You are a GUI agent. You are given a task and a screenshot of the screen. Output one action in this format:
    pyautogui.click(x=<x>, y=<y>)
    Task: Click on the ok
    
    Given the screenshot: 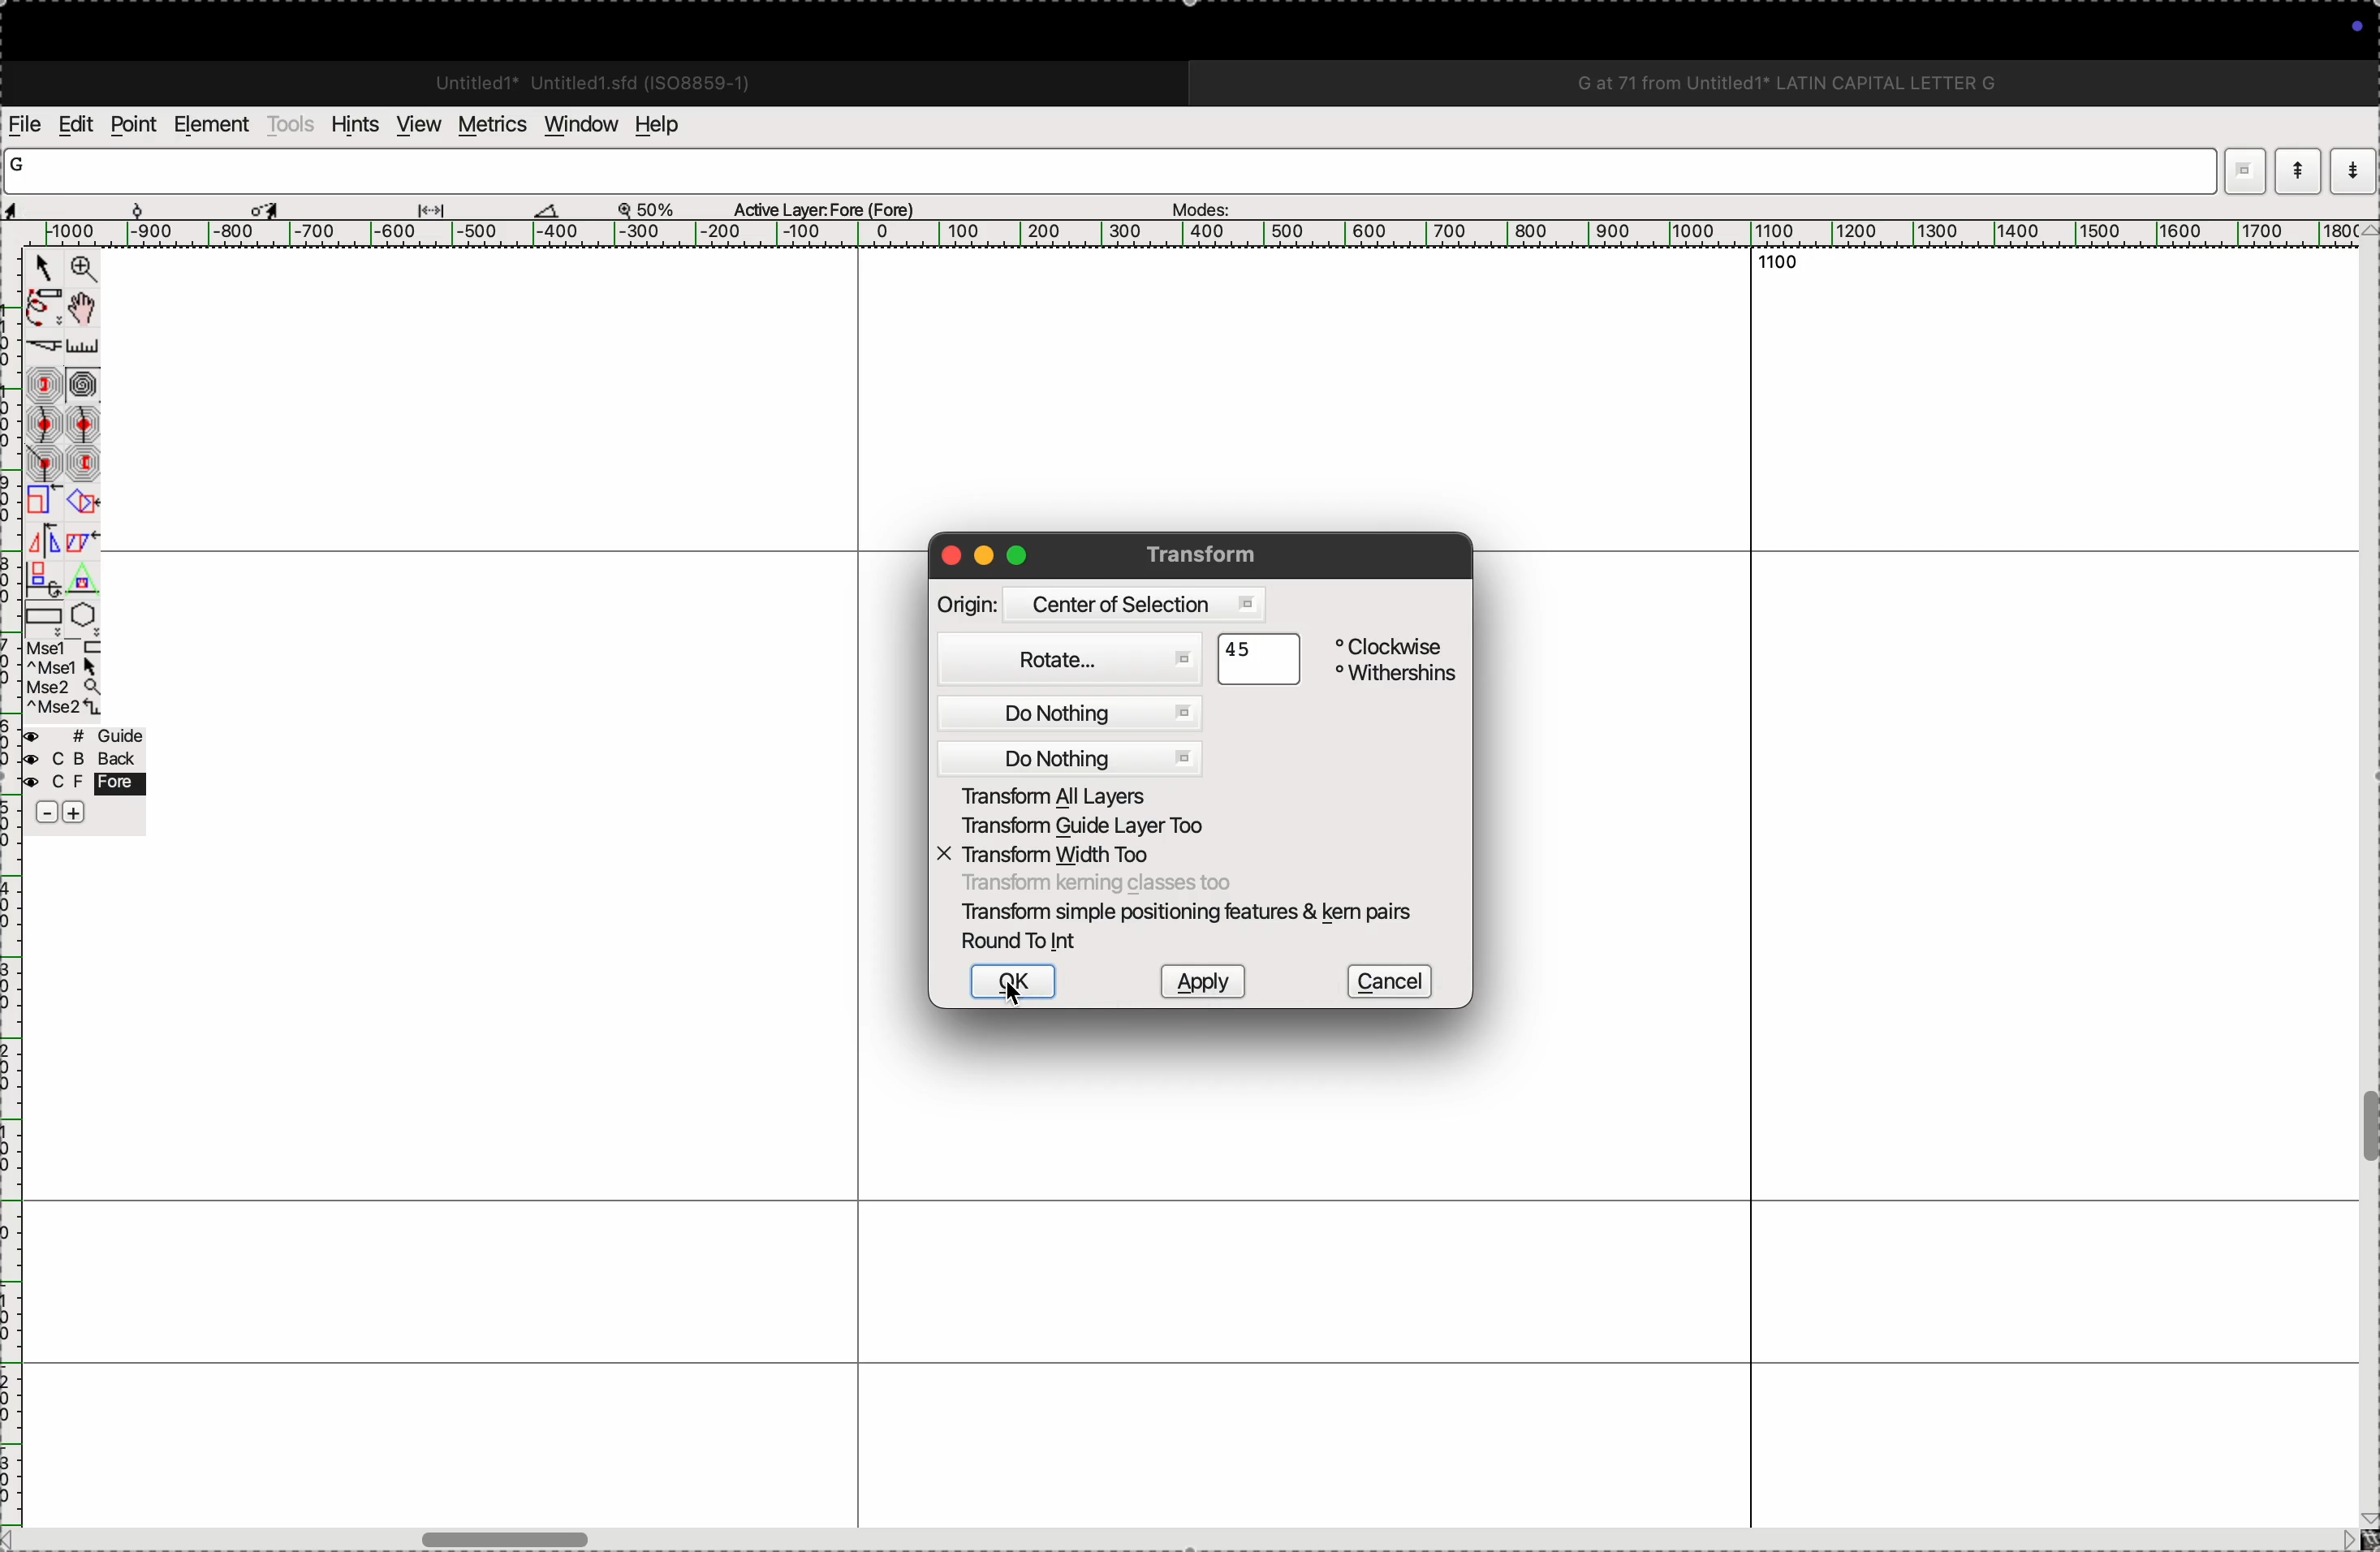 What is the action you would take?
    pyautogui.click(x=1019, y=983)
    